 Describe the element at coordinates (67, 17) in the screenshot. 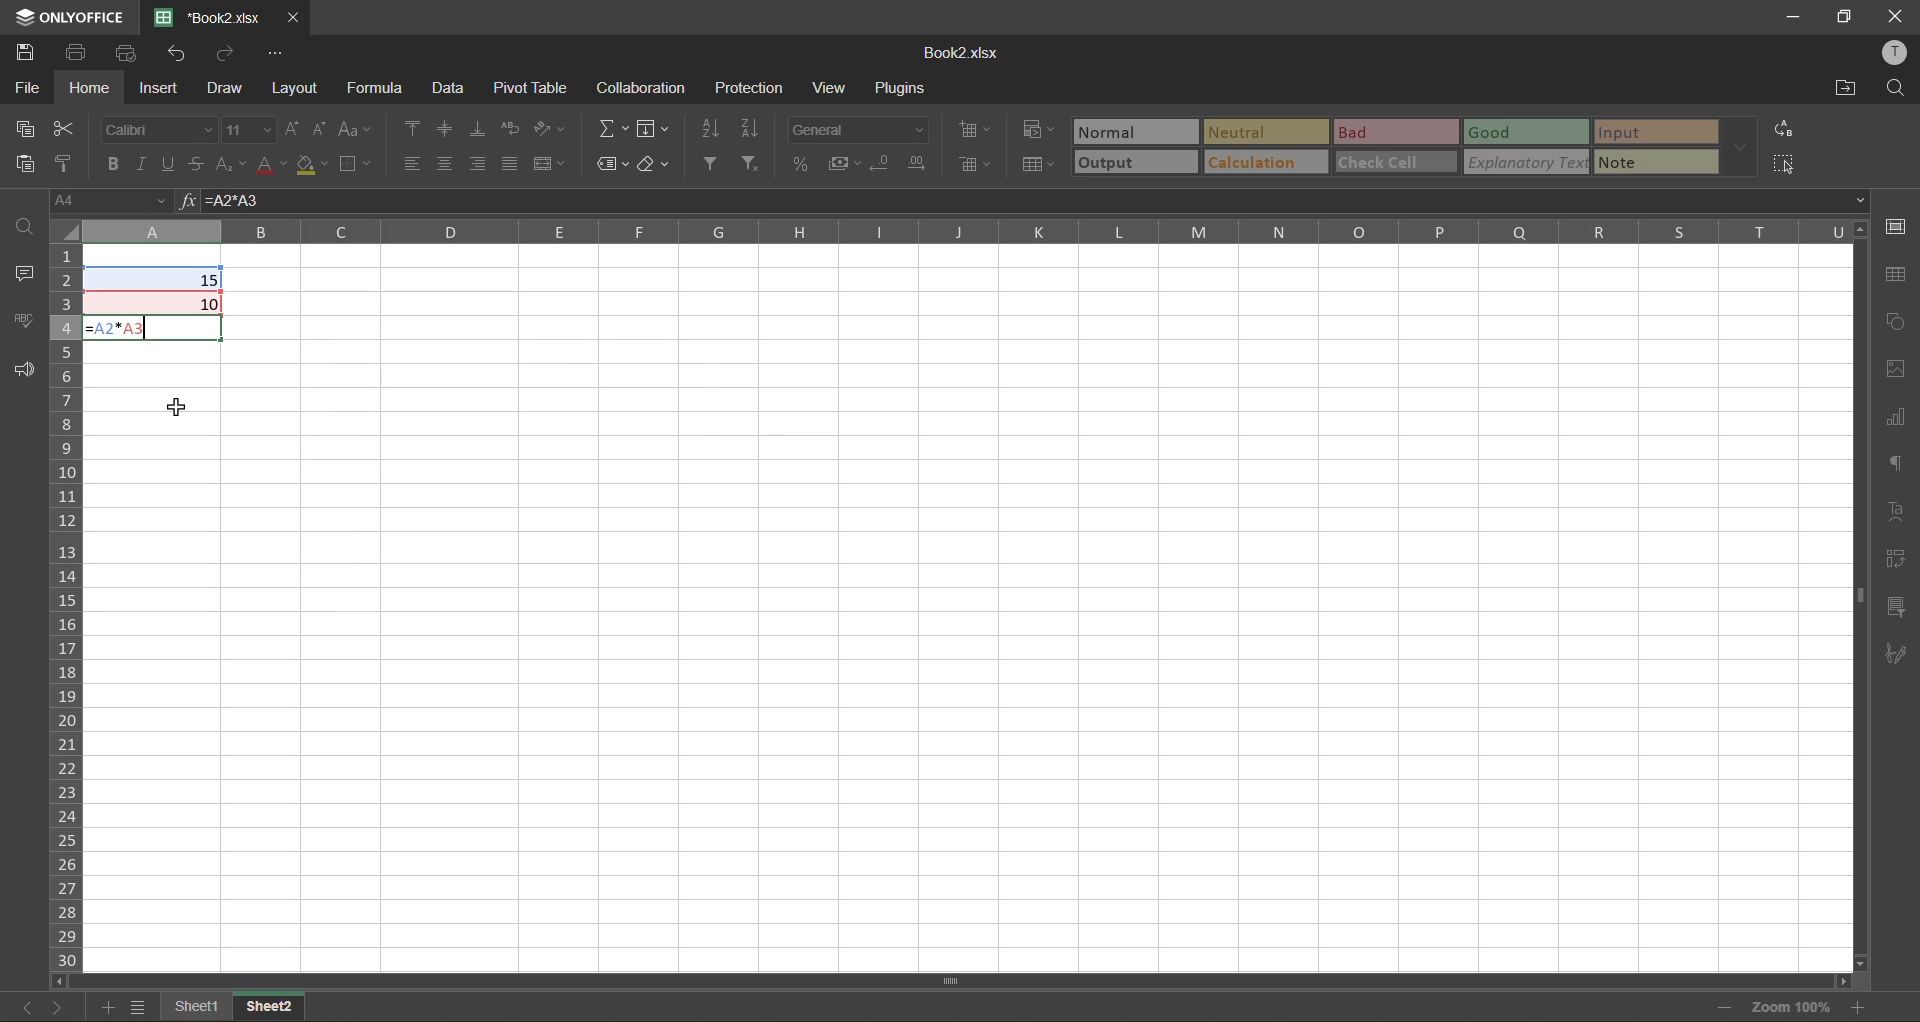

I see `only office` at that location.